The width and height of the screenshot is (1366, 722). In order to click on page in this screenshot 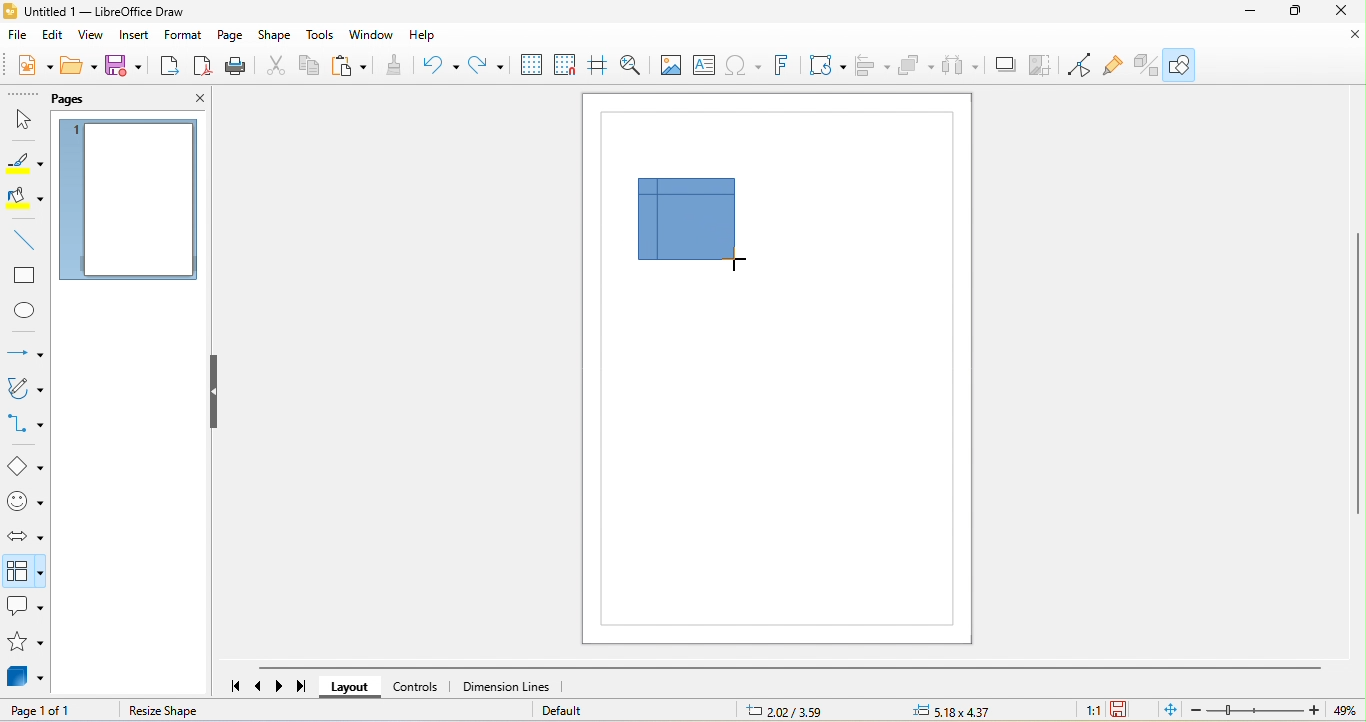, I will do `click(231, 35)`.